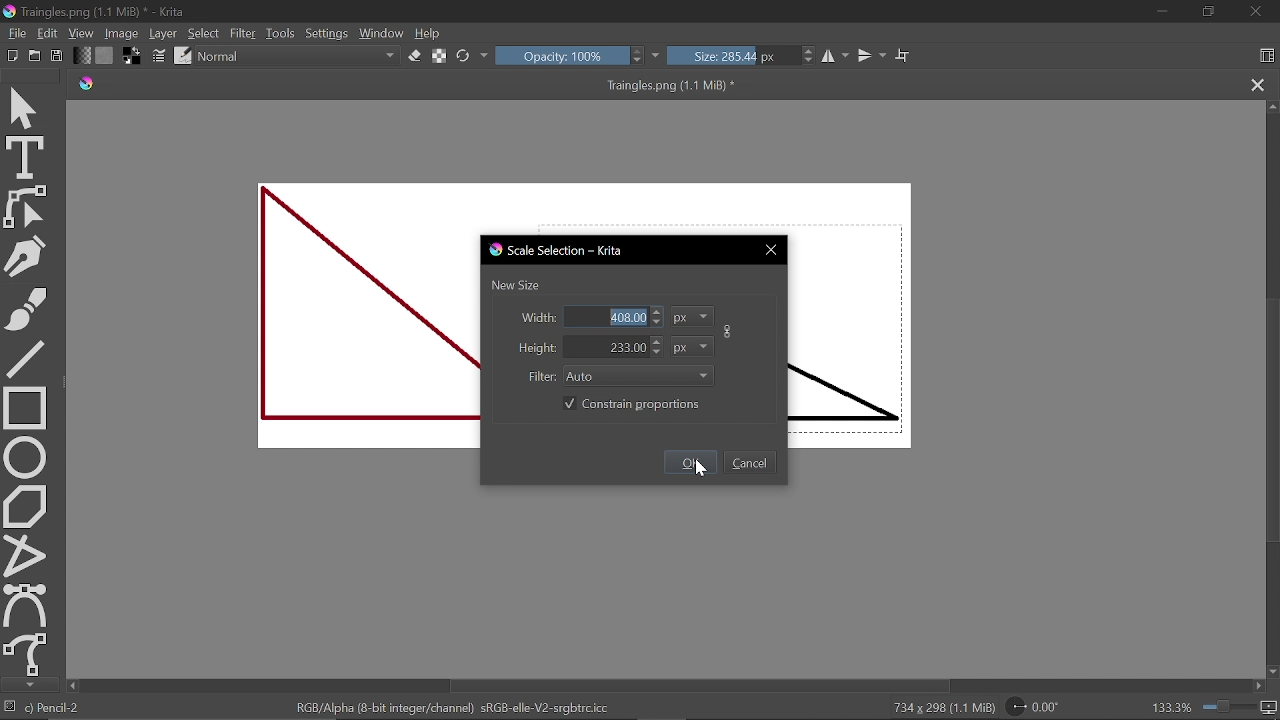 This screenshot has width=1280, height=720. What do you see at coordinates (1270, 388) in the screenshot?
I see `Scroll bar` at bounding box center [1270, 388].